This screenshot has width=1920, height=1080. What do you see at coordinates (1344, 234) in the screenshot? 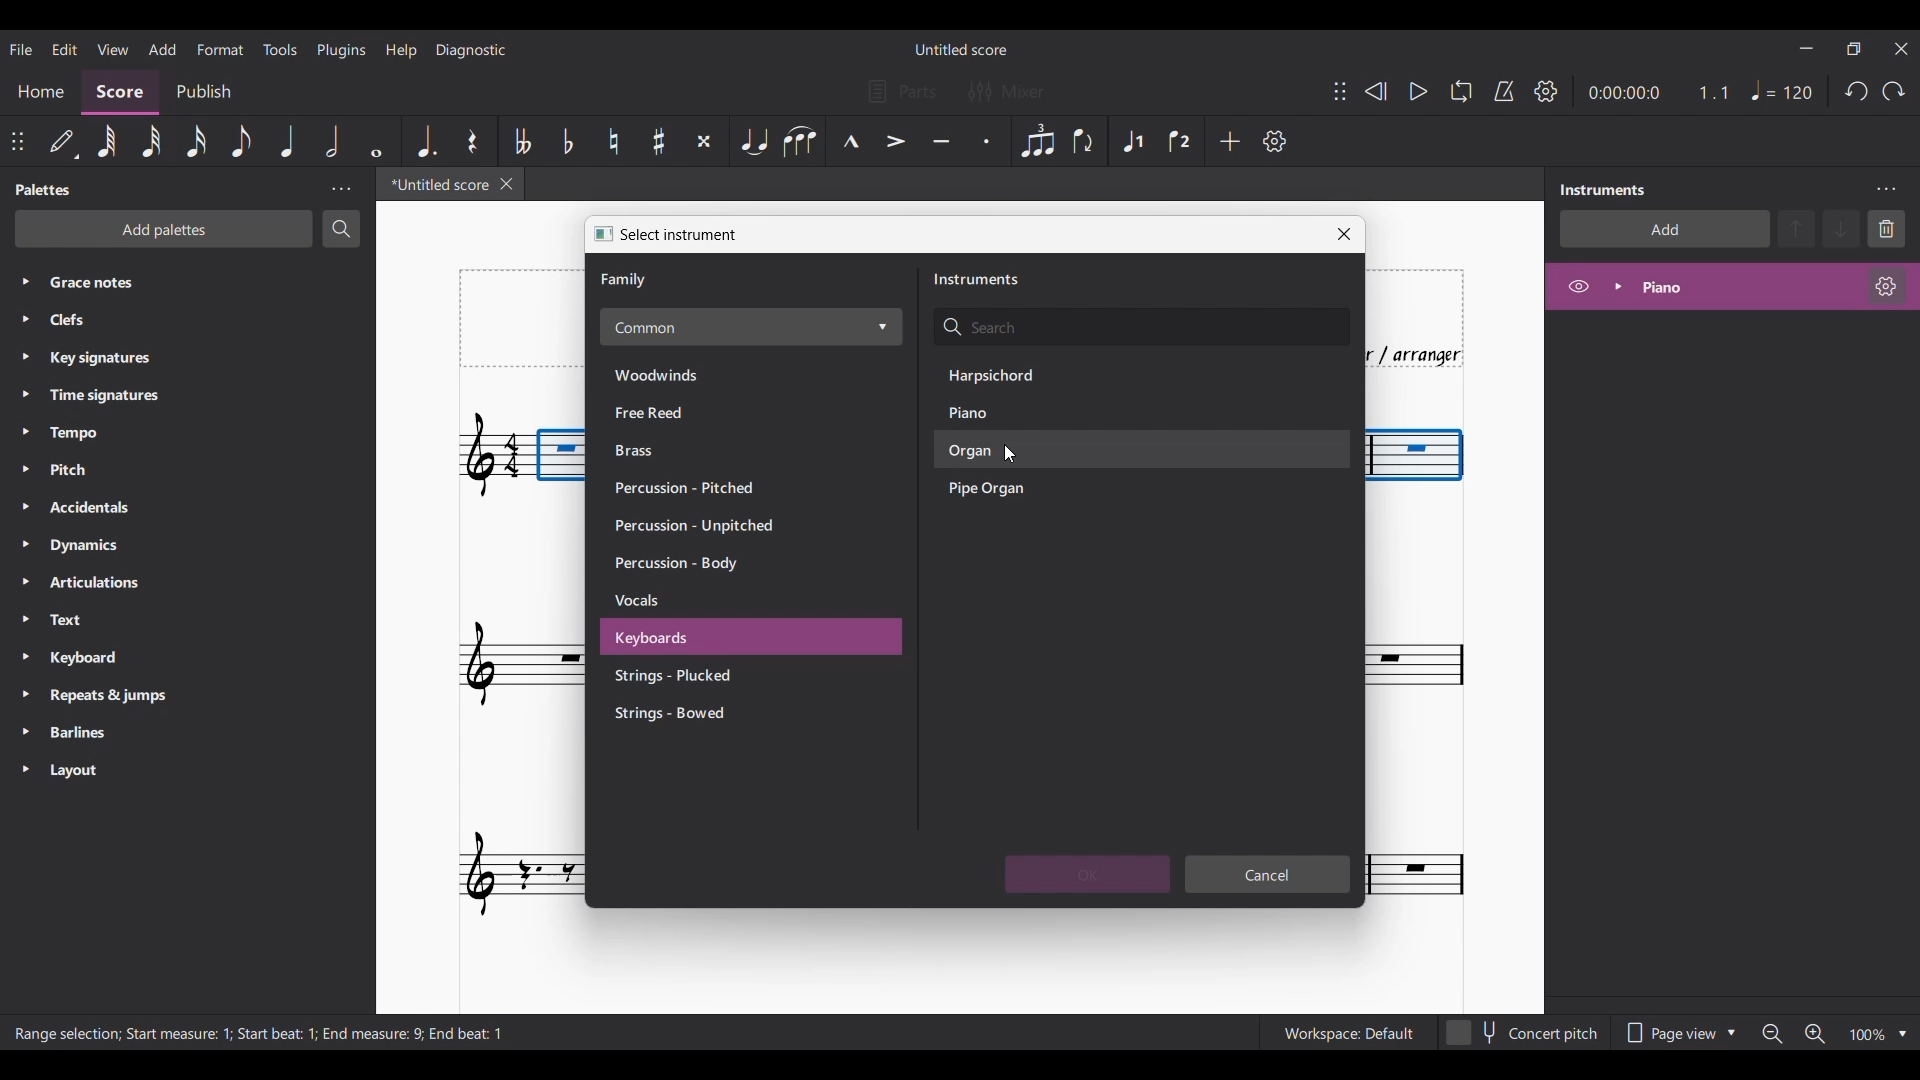
I see `Close` at bounding box center [1344, 234].